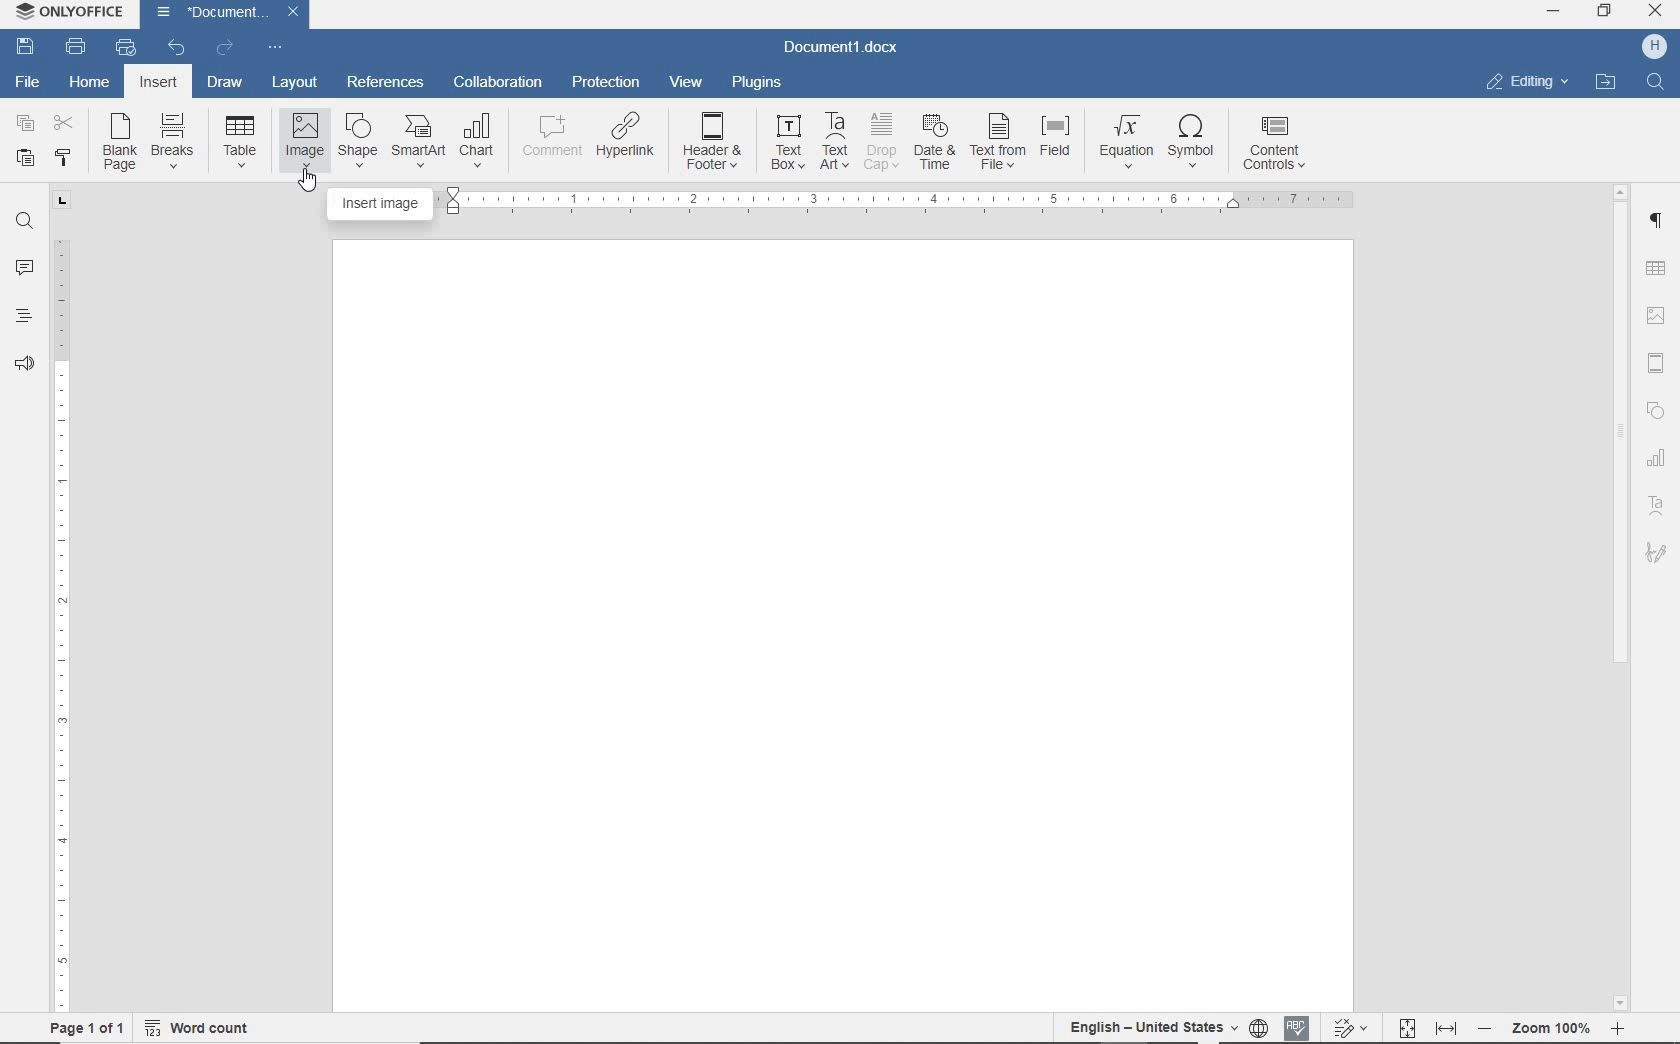 Image resolution: width=1680 pixels, height=1044 pixels. What do you see at coordinates (175, 48) in the screenshot?
I see `undo` at bounding box center [175, 48].